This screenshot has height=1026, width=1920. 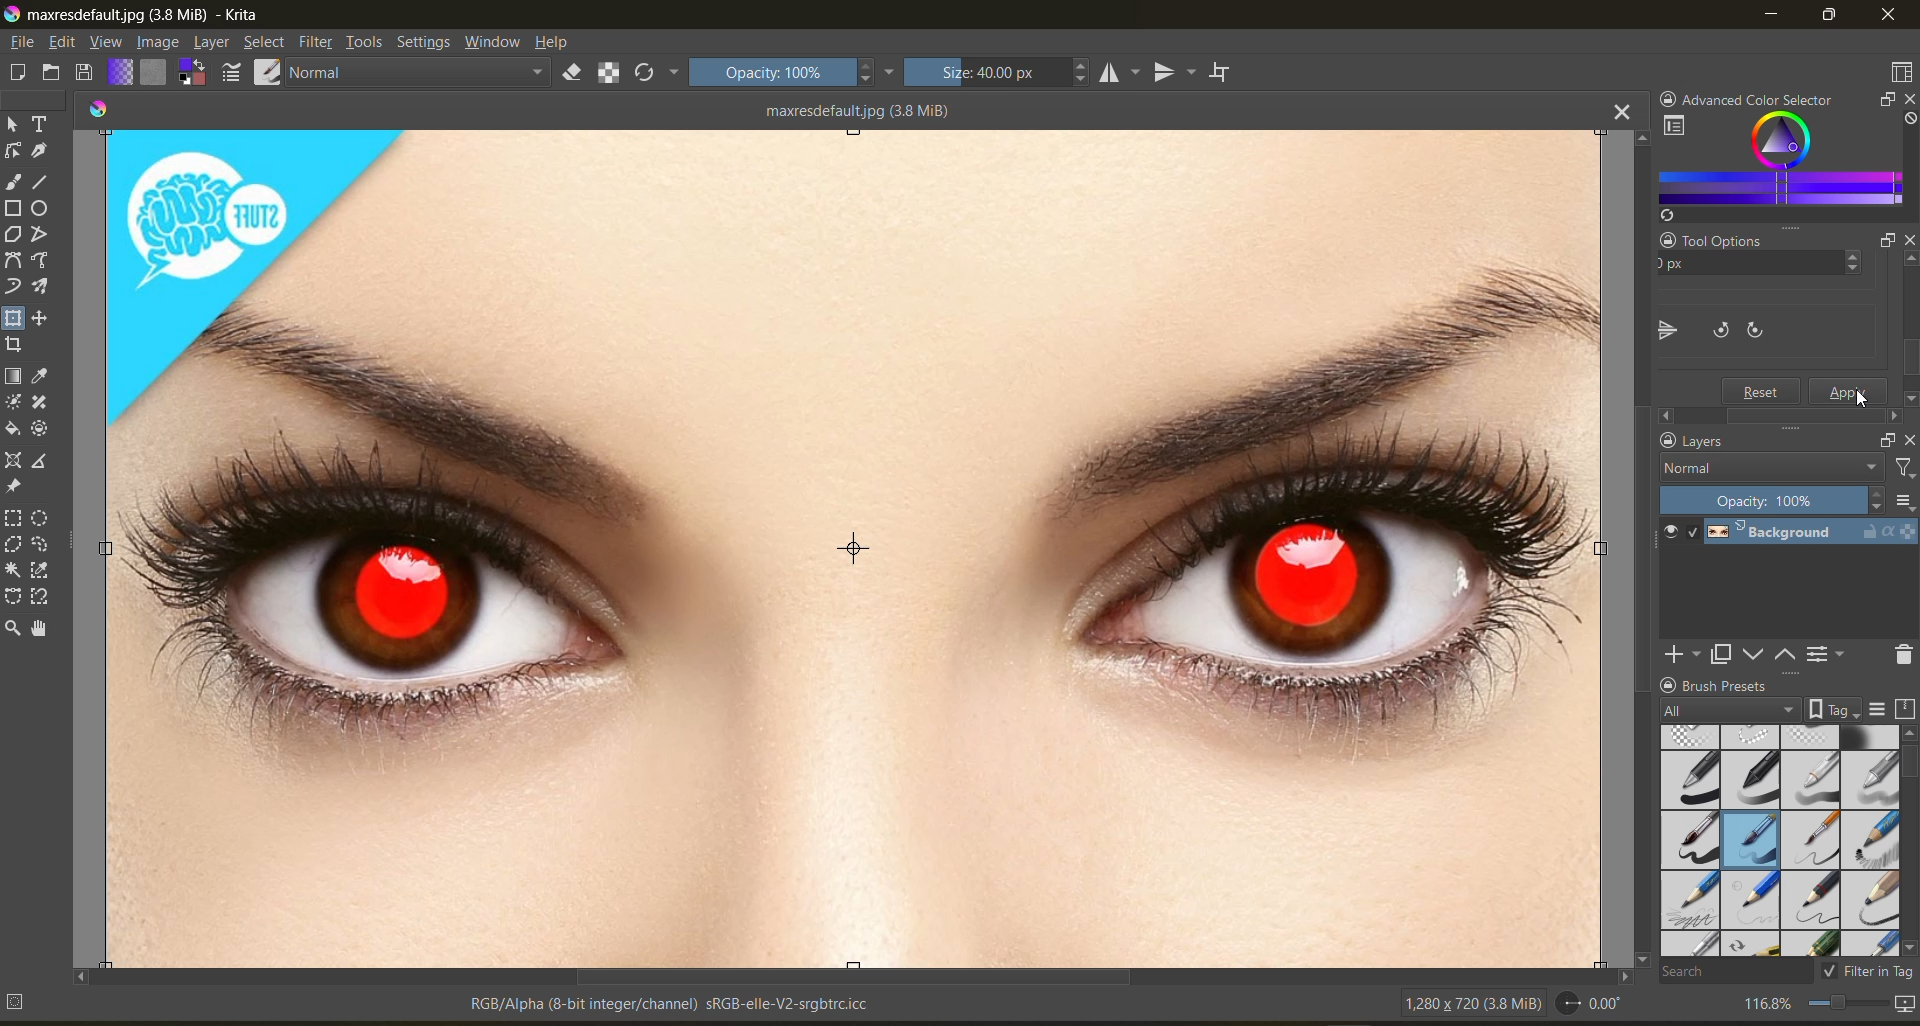 What do you see at coordinates (265, 44) in the screenshot?
I see `select` at bounding box center [265, 44].